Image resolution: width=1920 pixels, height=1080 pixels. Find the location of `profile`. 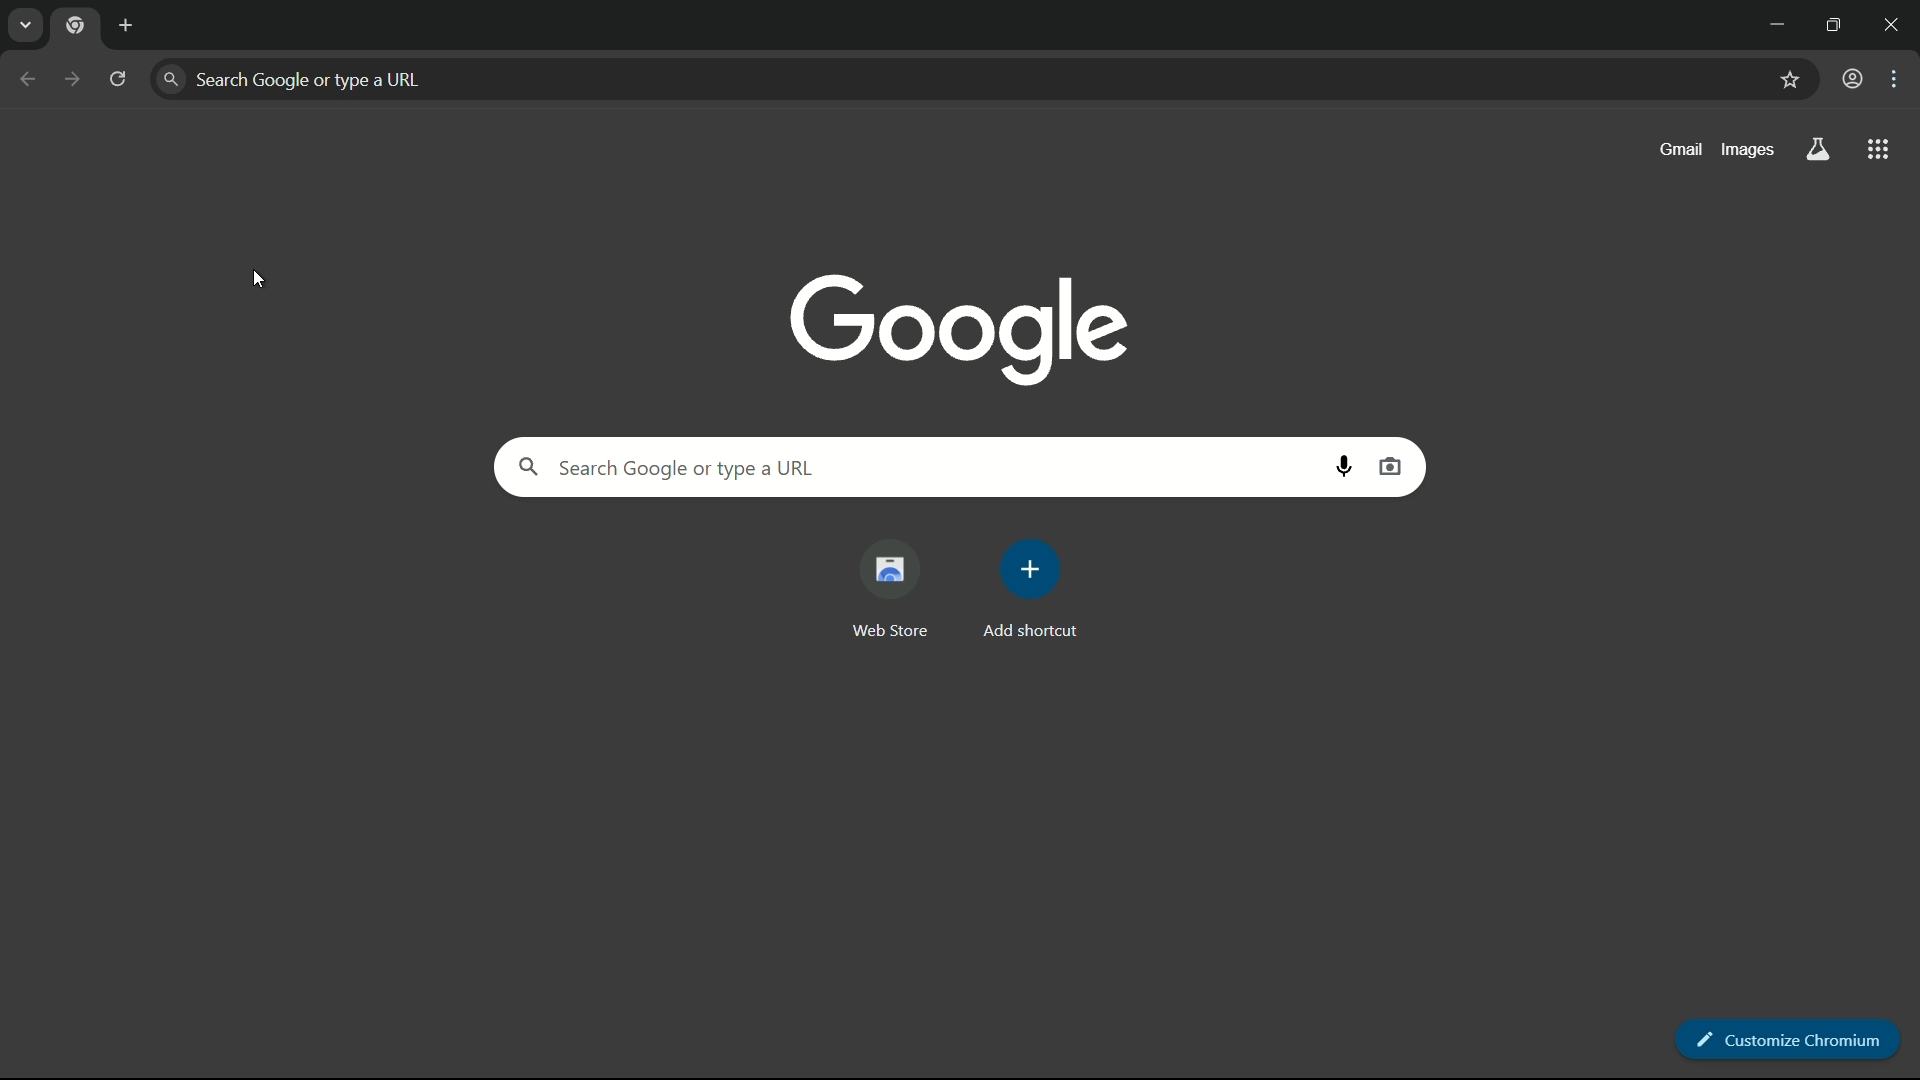

profile is located at coordinates (1853, 79).